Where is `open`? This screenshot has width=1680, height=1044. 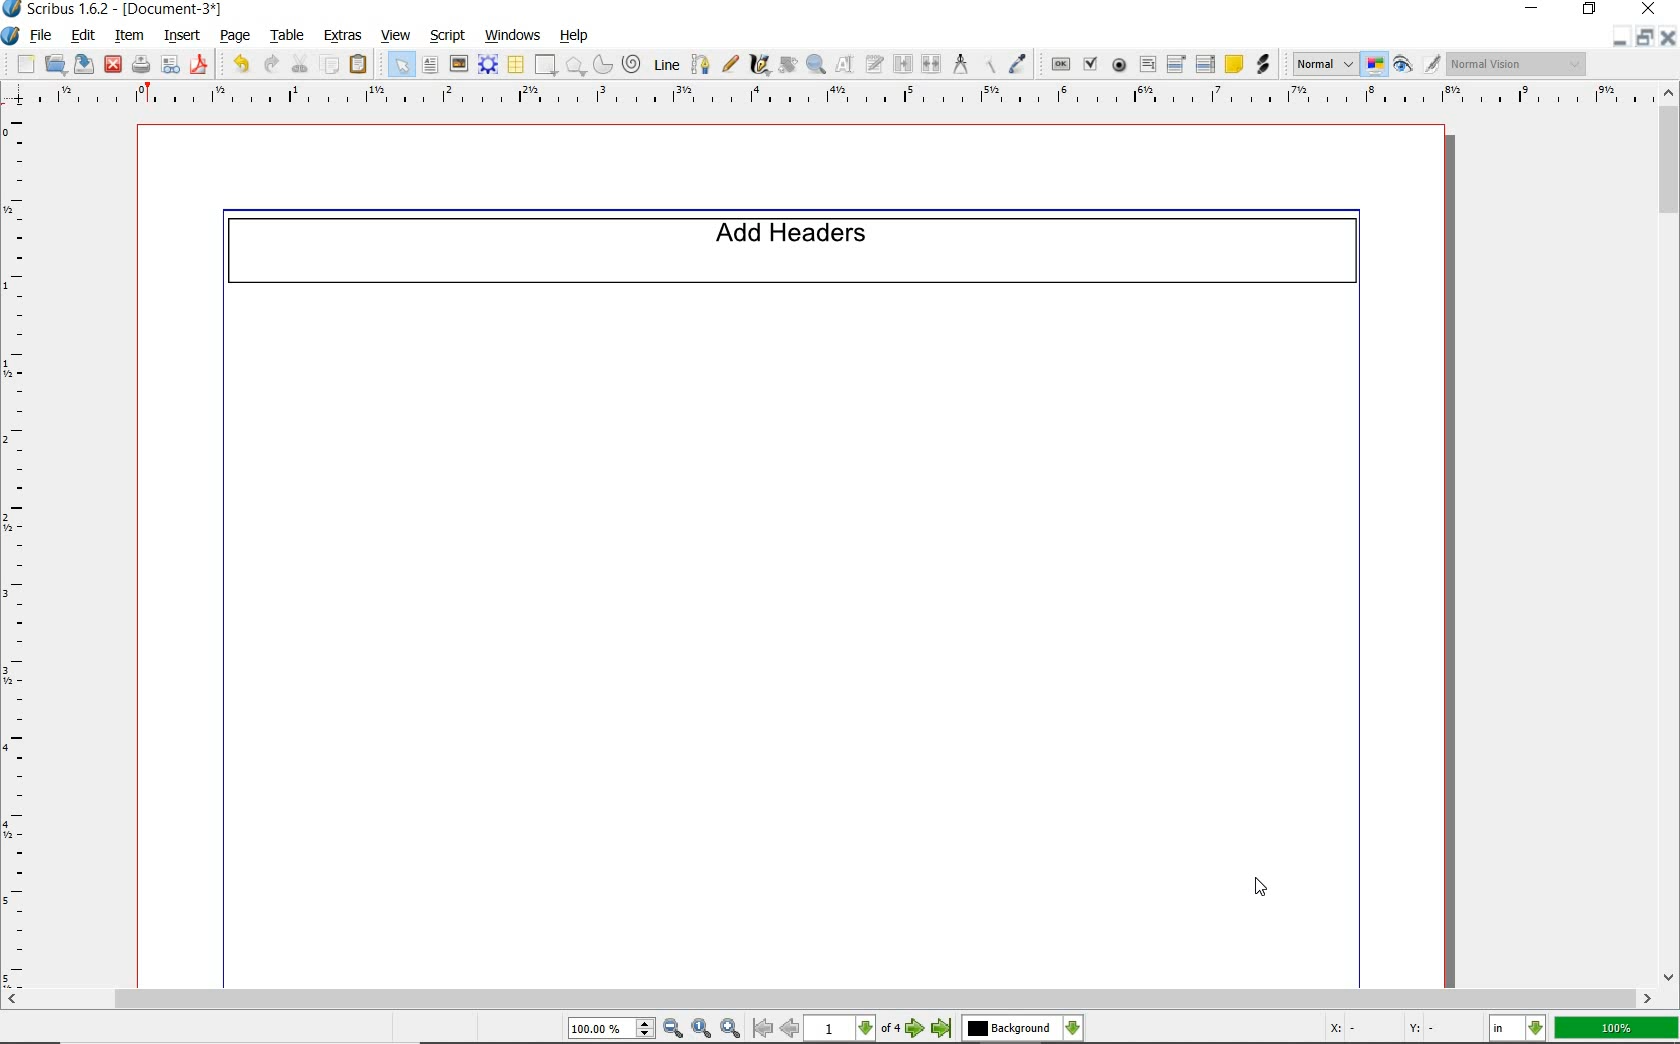
open is located at coordinates (55, 64).